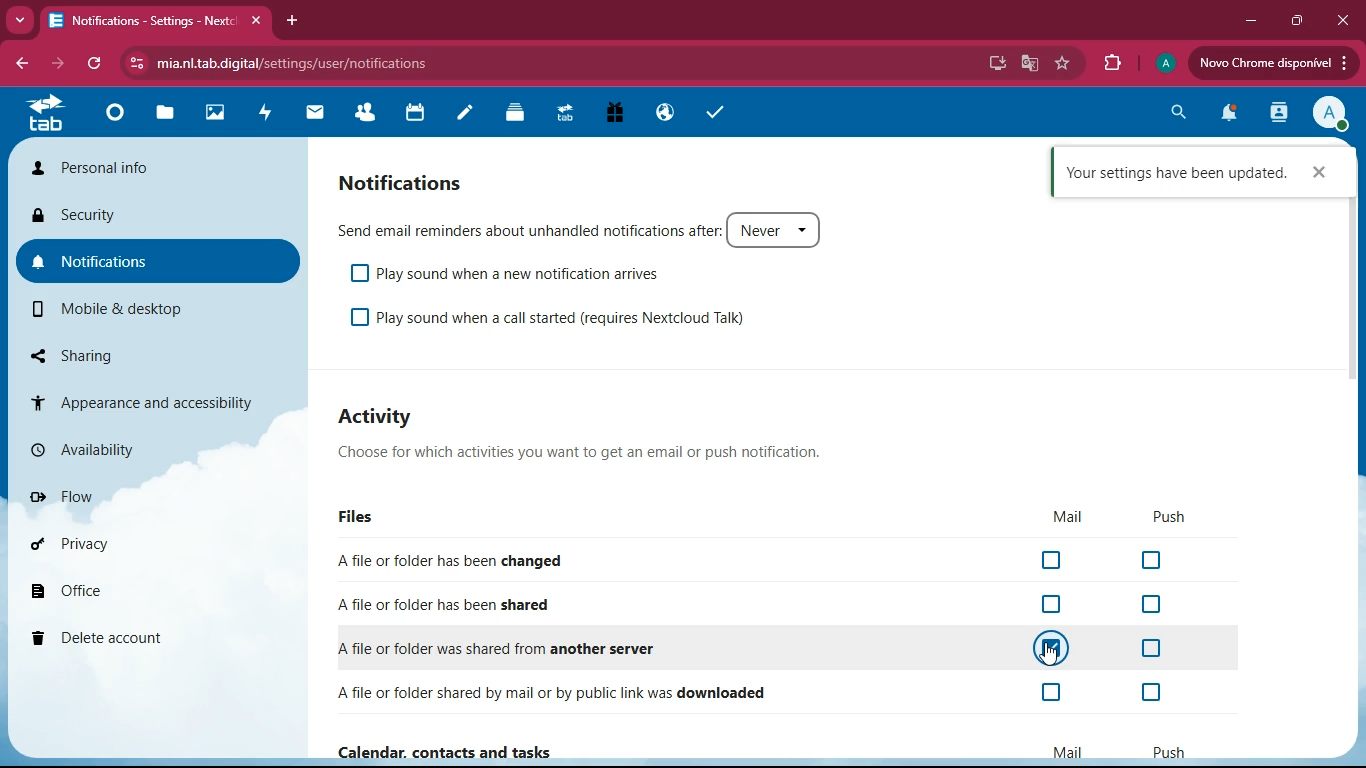 This screenshot has width=1366, height=768. What do you see at coordinates (51, 65) in the screenshot?
I see `forward` at bounding box center [51, 65].